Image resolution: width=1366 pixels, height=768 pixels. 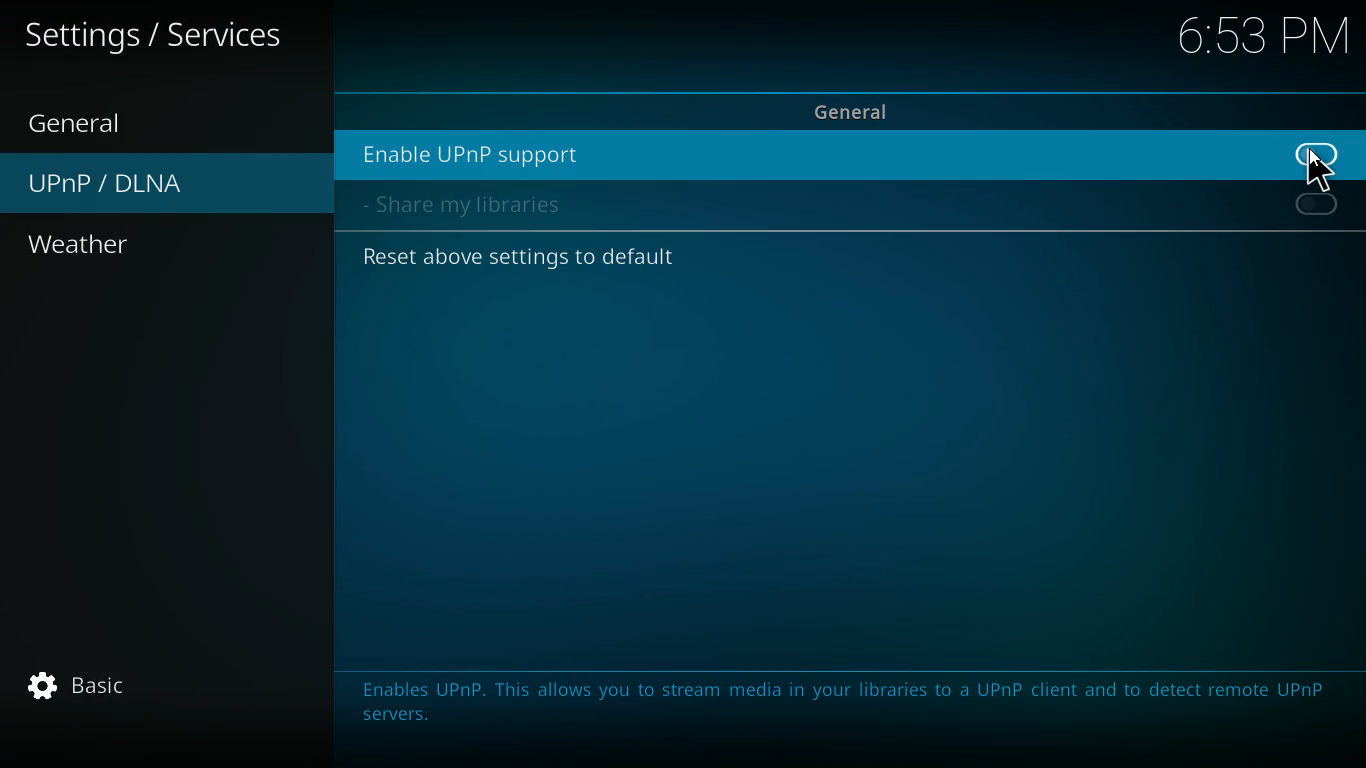 I want to click on 6:53 PM, so click(x=1256, y=40).